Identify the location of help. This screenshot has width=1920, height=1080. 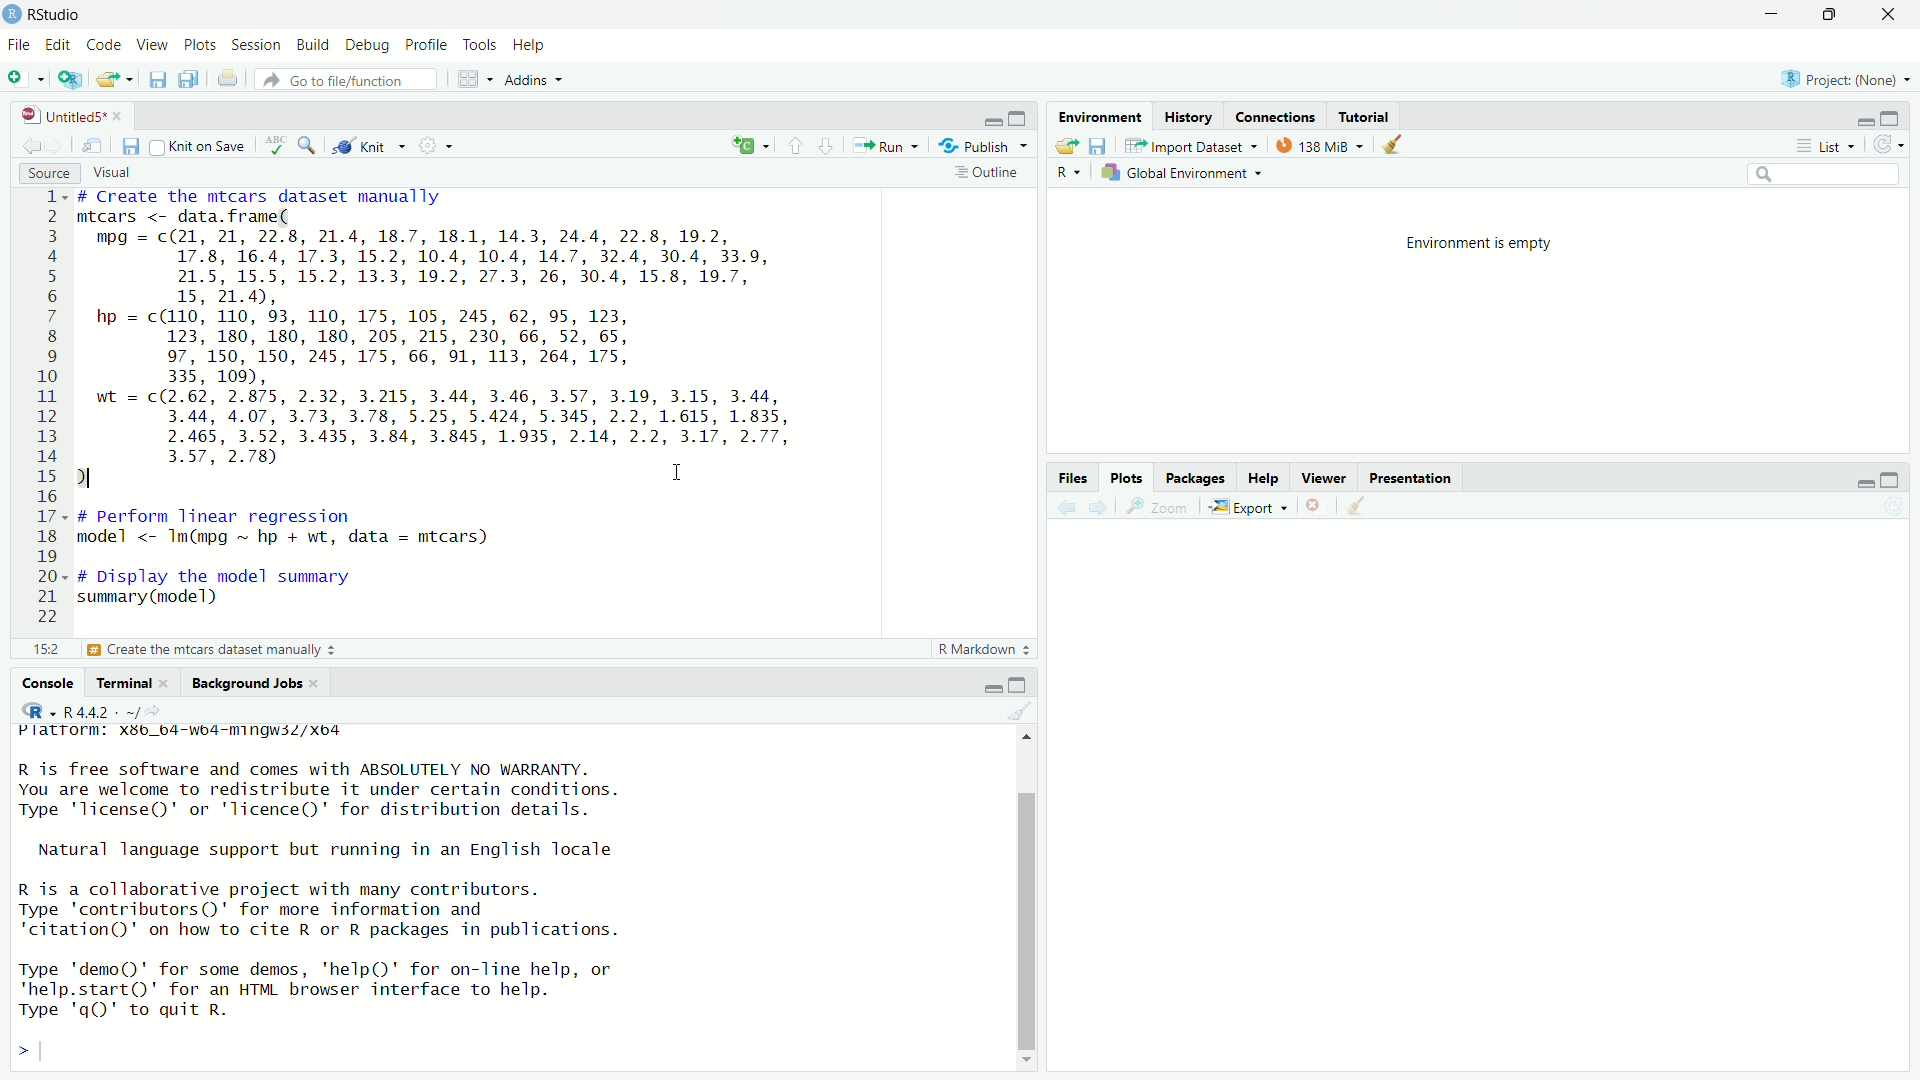
(531, 46).